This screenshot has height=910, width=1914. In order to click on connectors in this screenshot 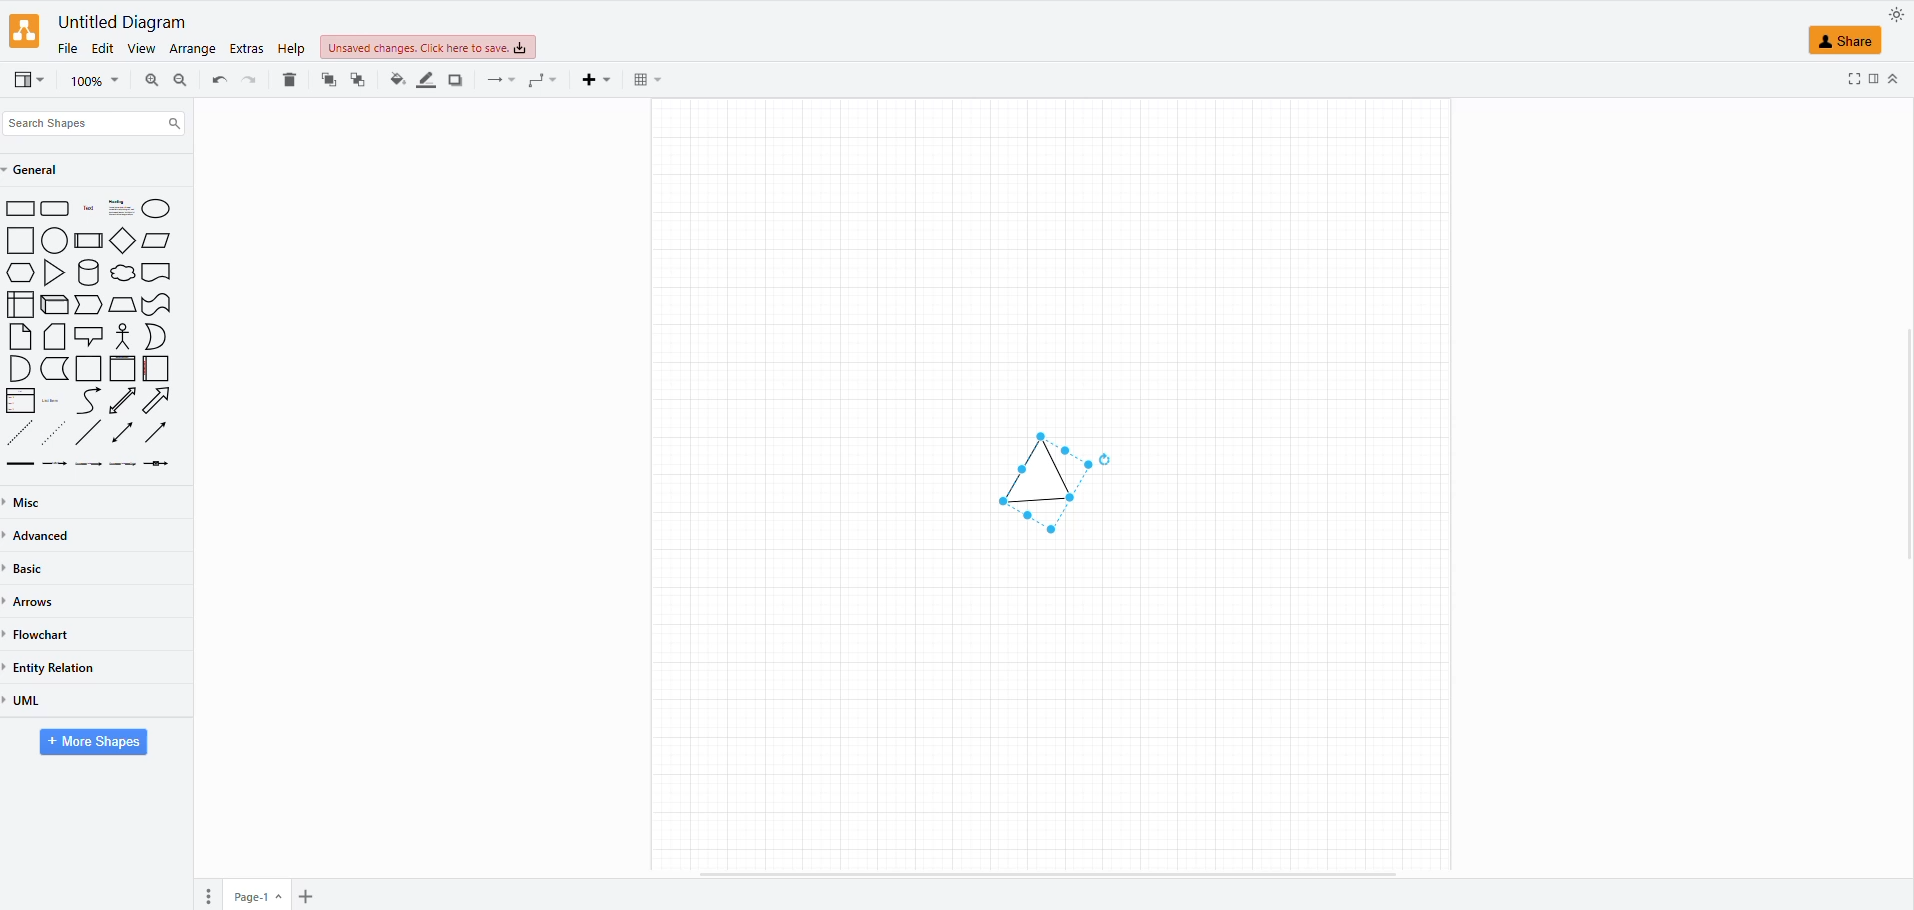, I will do `click(494, 81)`.